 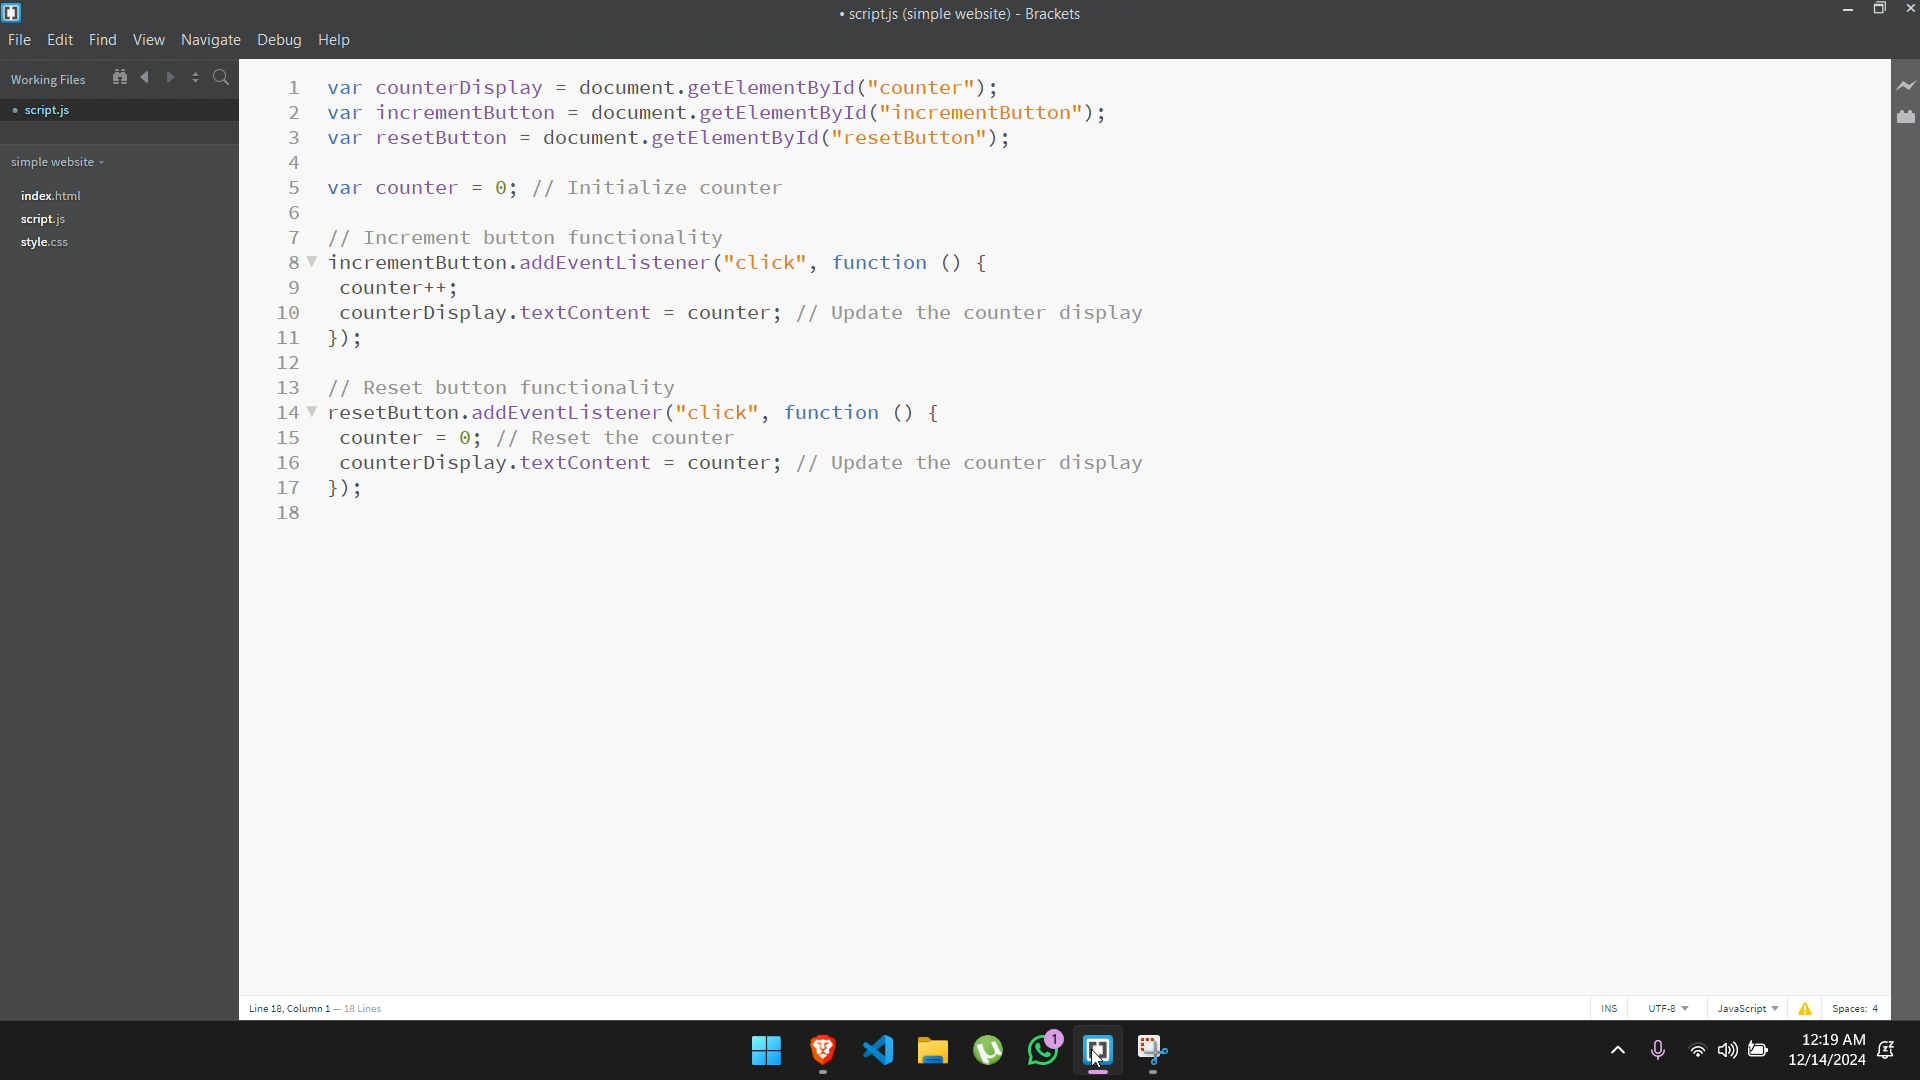 I want to click on live preview, so click(x=1907, y=88).